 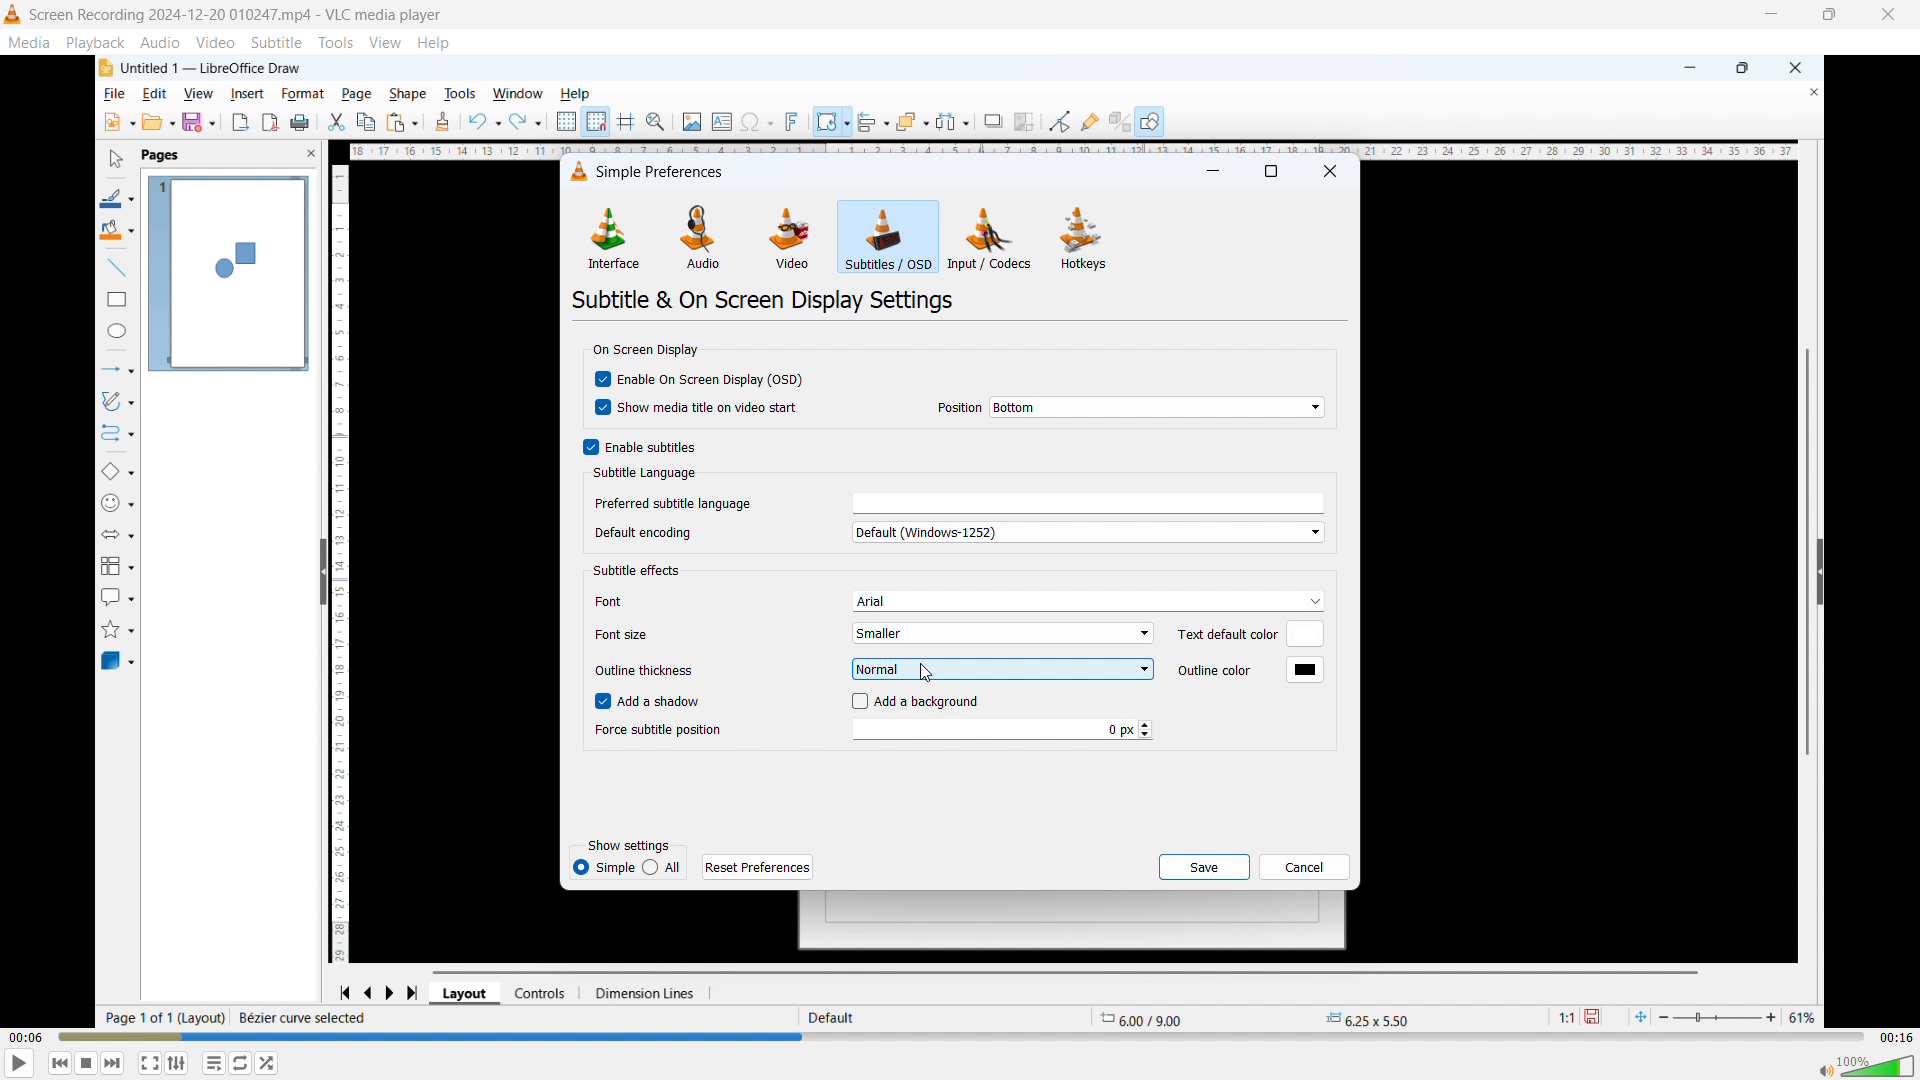 What do you see at coordinates (614, 238) in the screenshot?
I see `Interface ` at bounding box center [614, 238].